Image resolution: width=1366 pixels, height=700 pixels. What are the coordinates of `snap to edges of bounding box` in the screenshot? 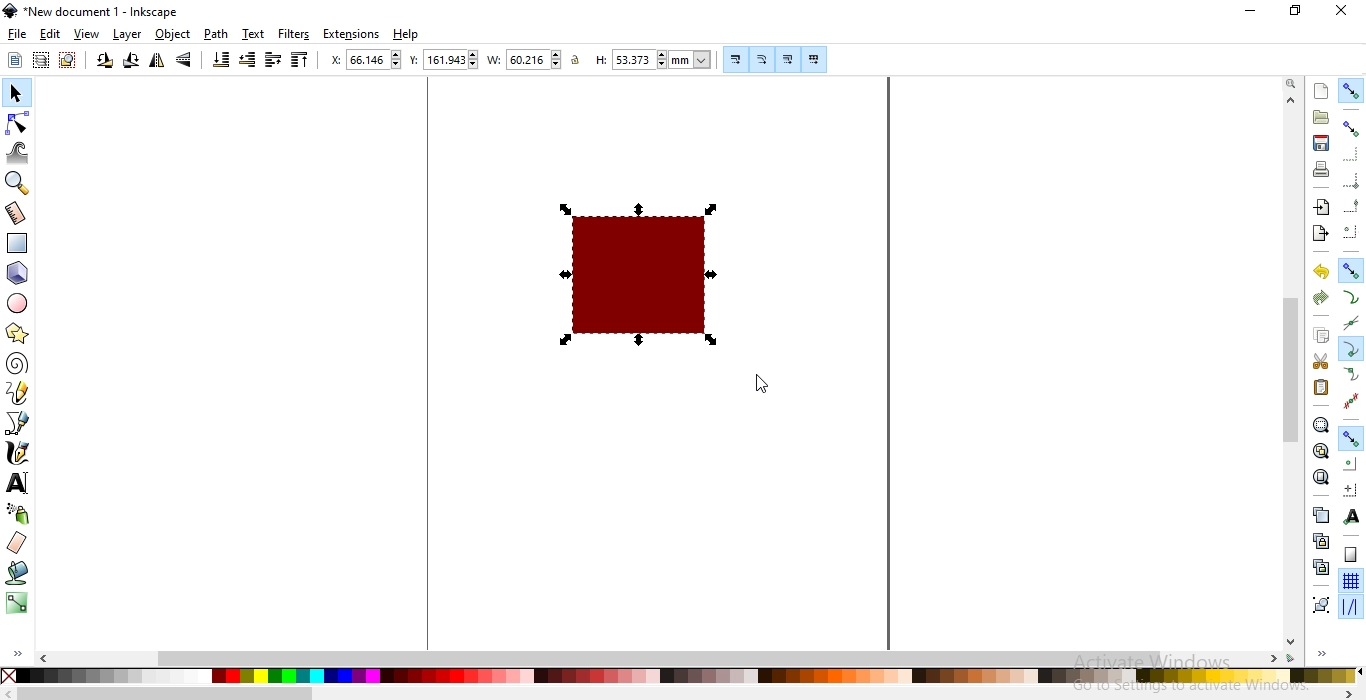 It's located at (1349, 153).